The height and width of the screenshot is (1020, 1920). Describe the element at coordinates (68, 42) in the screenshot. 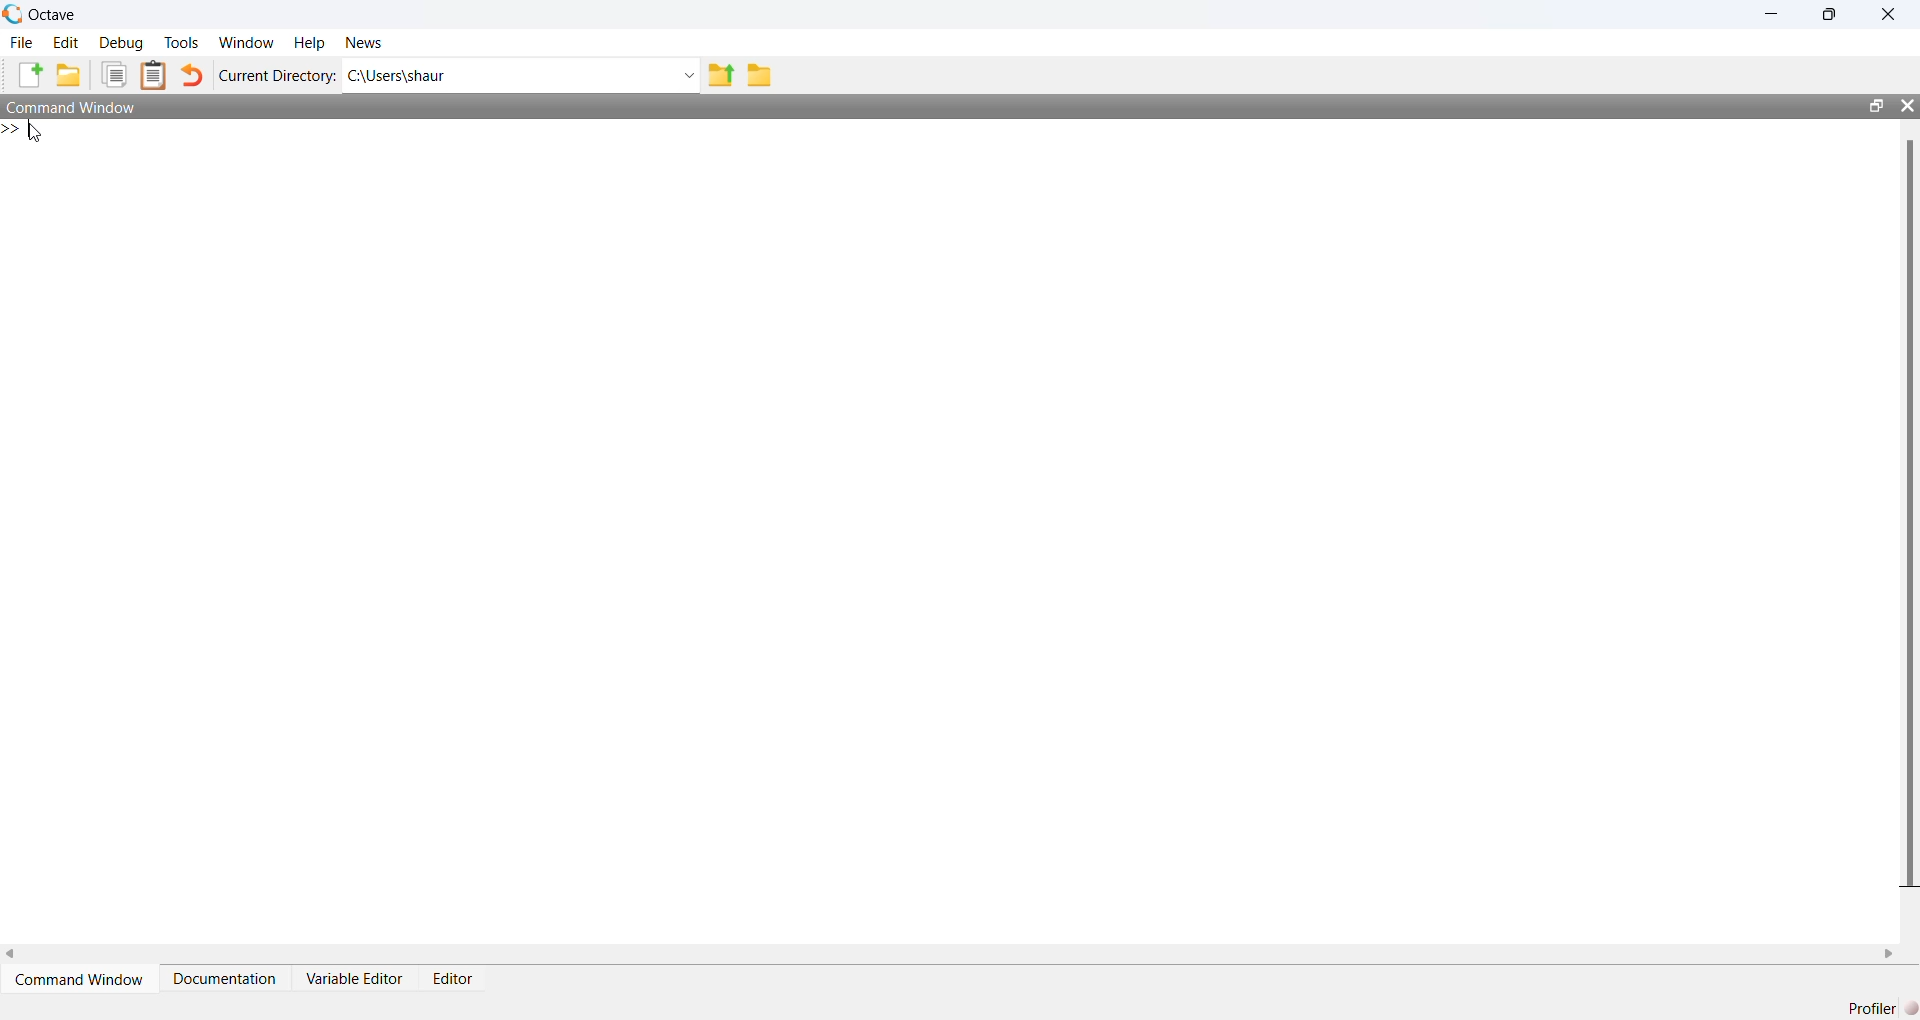

I see `edit` at that location.